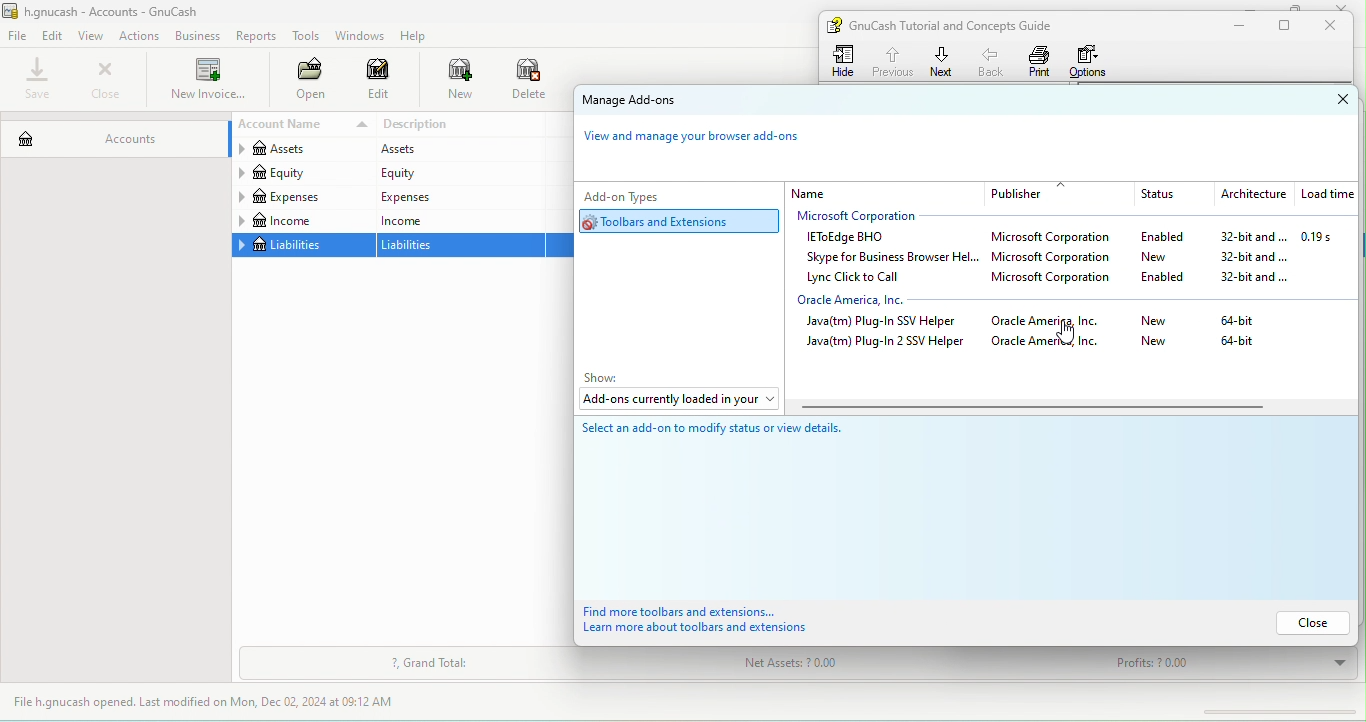 This screenshot has width=1366, height=722. Describe the element at coordinates (112, 134) in the screenshot. I see `accounts` at that location.